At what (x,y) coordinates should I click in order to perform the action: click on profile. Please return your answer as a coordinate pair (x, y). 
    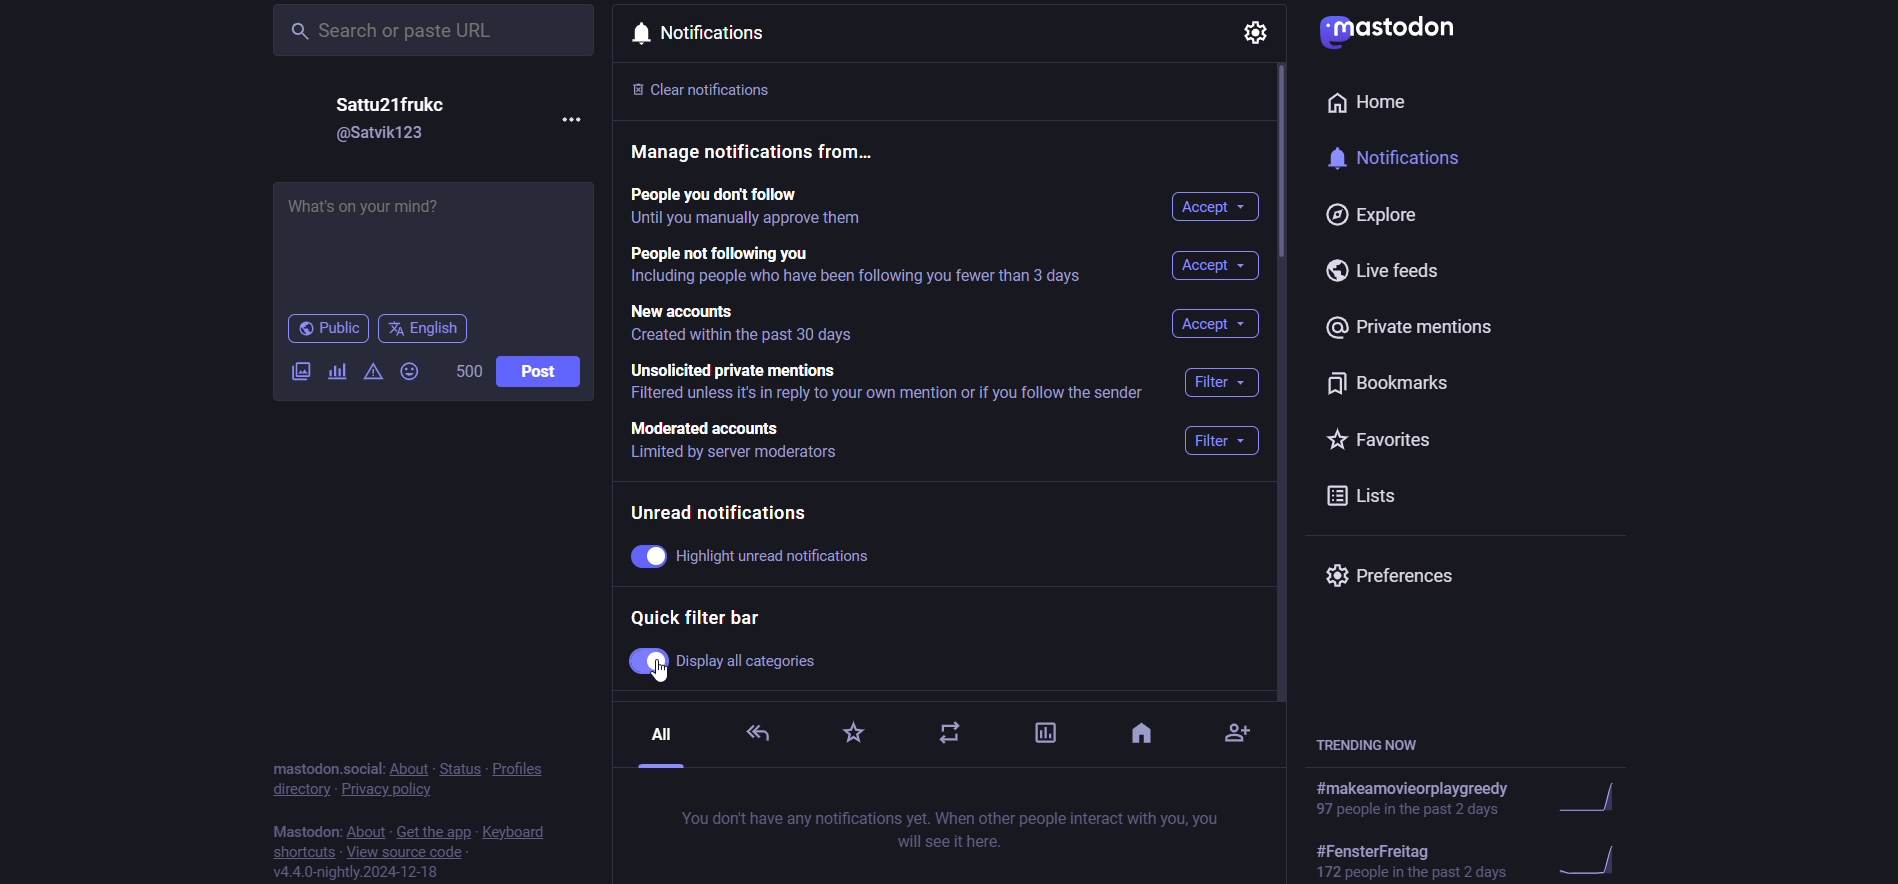
    Looking at the image, I should click on (527, 764).